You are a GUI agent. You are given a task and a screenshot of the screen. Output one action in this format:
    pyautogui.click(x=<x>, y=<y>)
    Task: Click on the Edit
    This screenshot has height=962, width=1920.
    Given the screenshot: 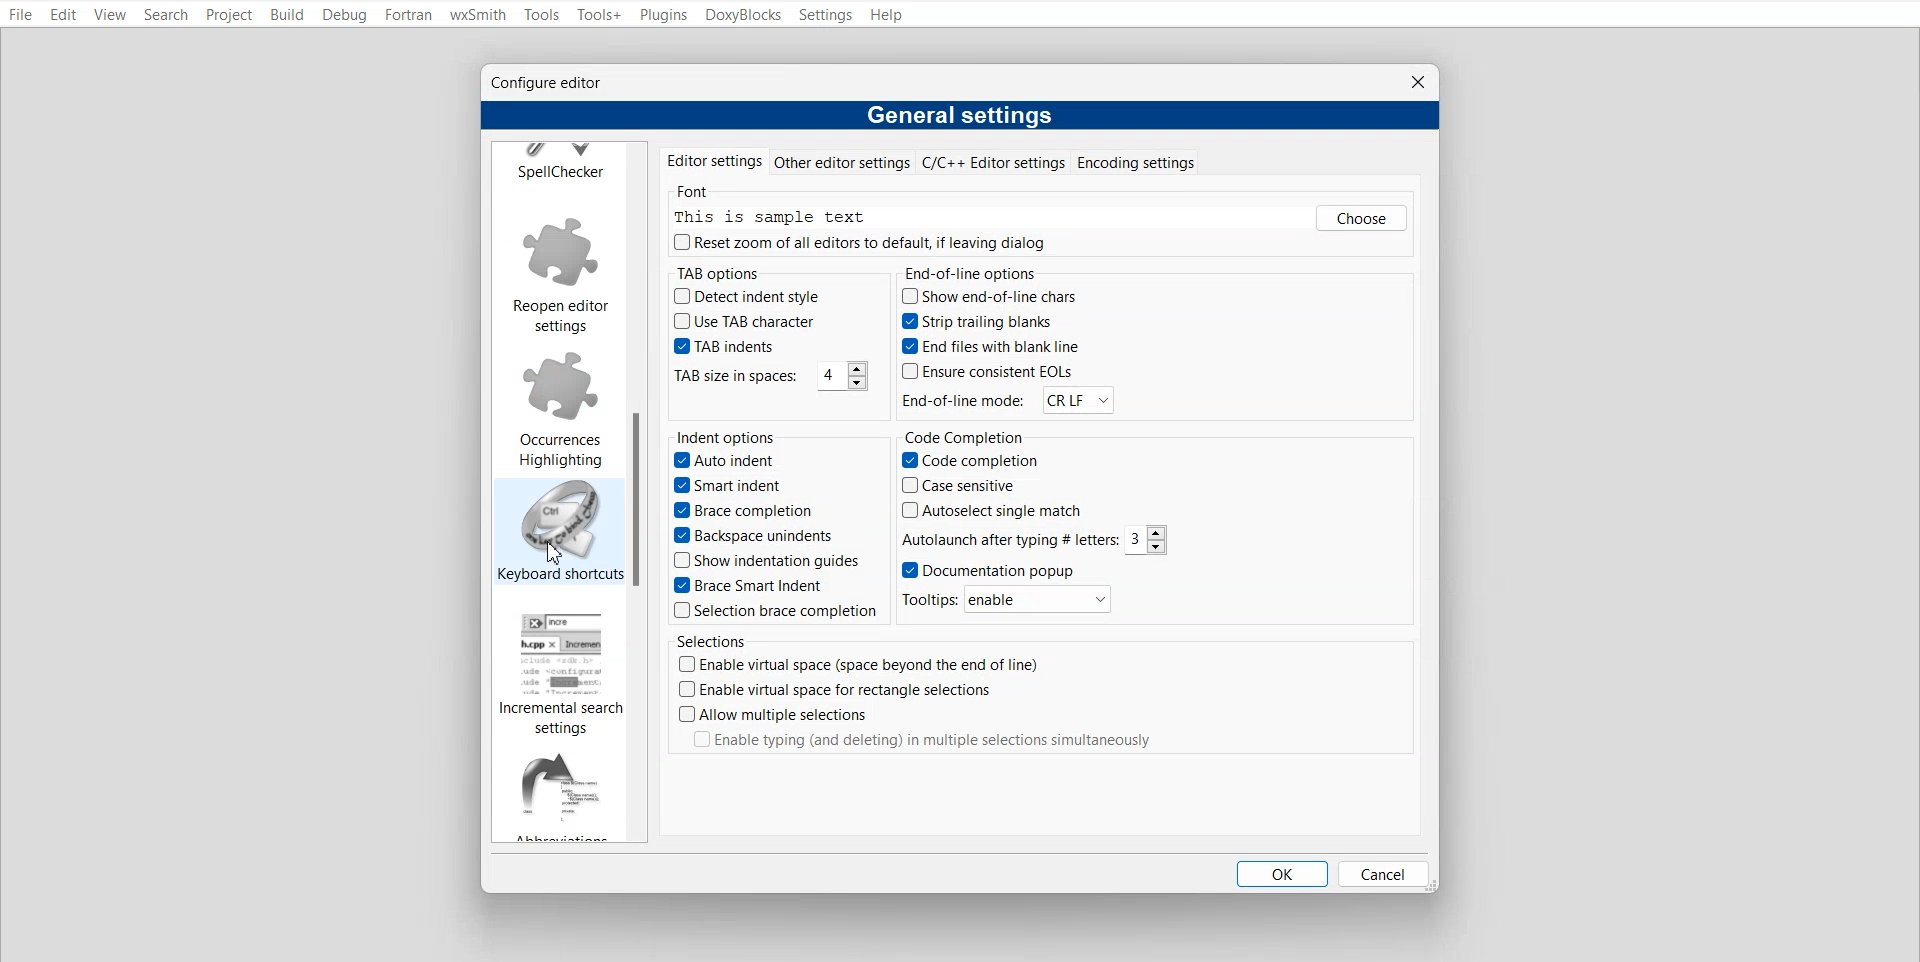 What is the action you would take?
    pyautogui.click(x=65, y=15)
    